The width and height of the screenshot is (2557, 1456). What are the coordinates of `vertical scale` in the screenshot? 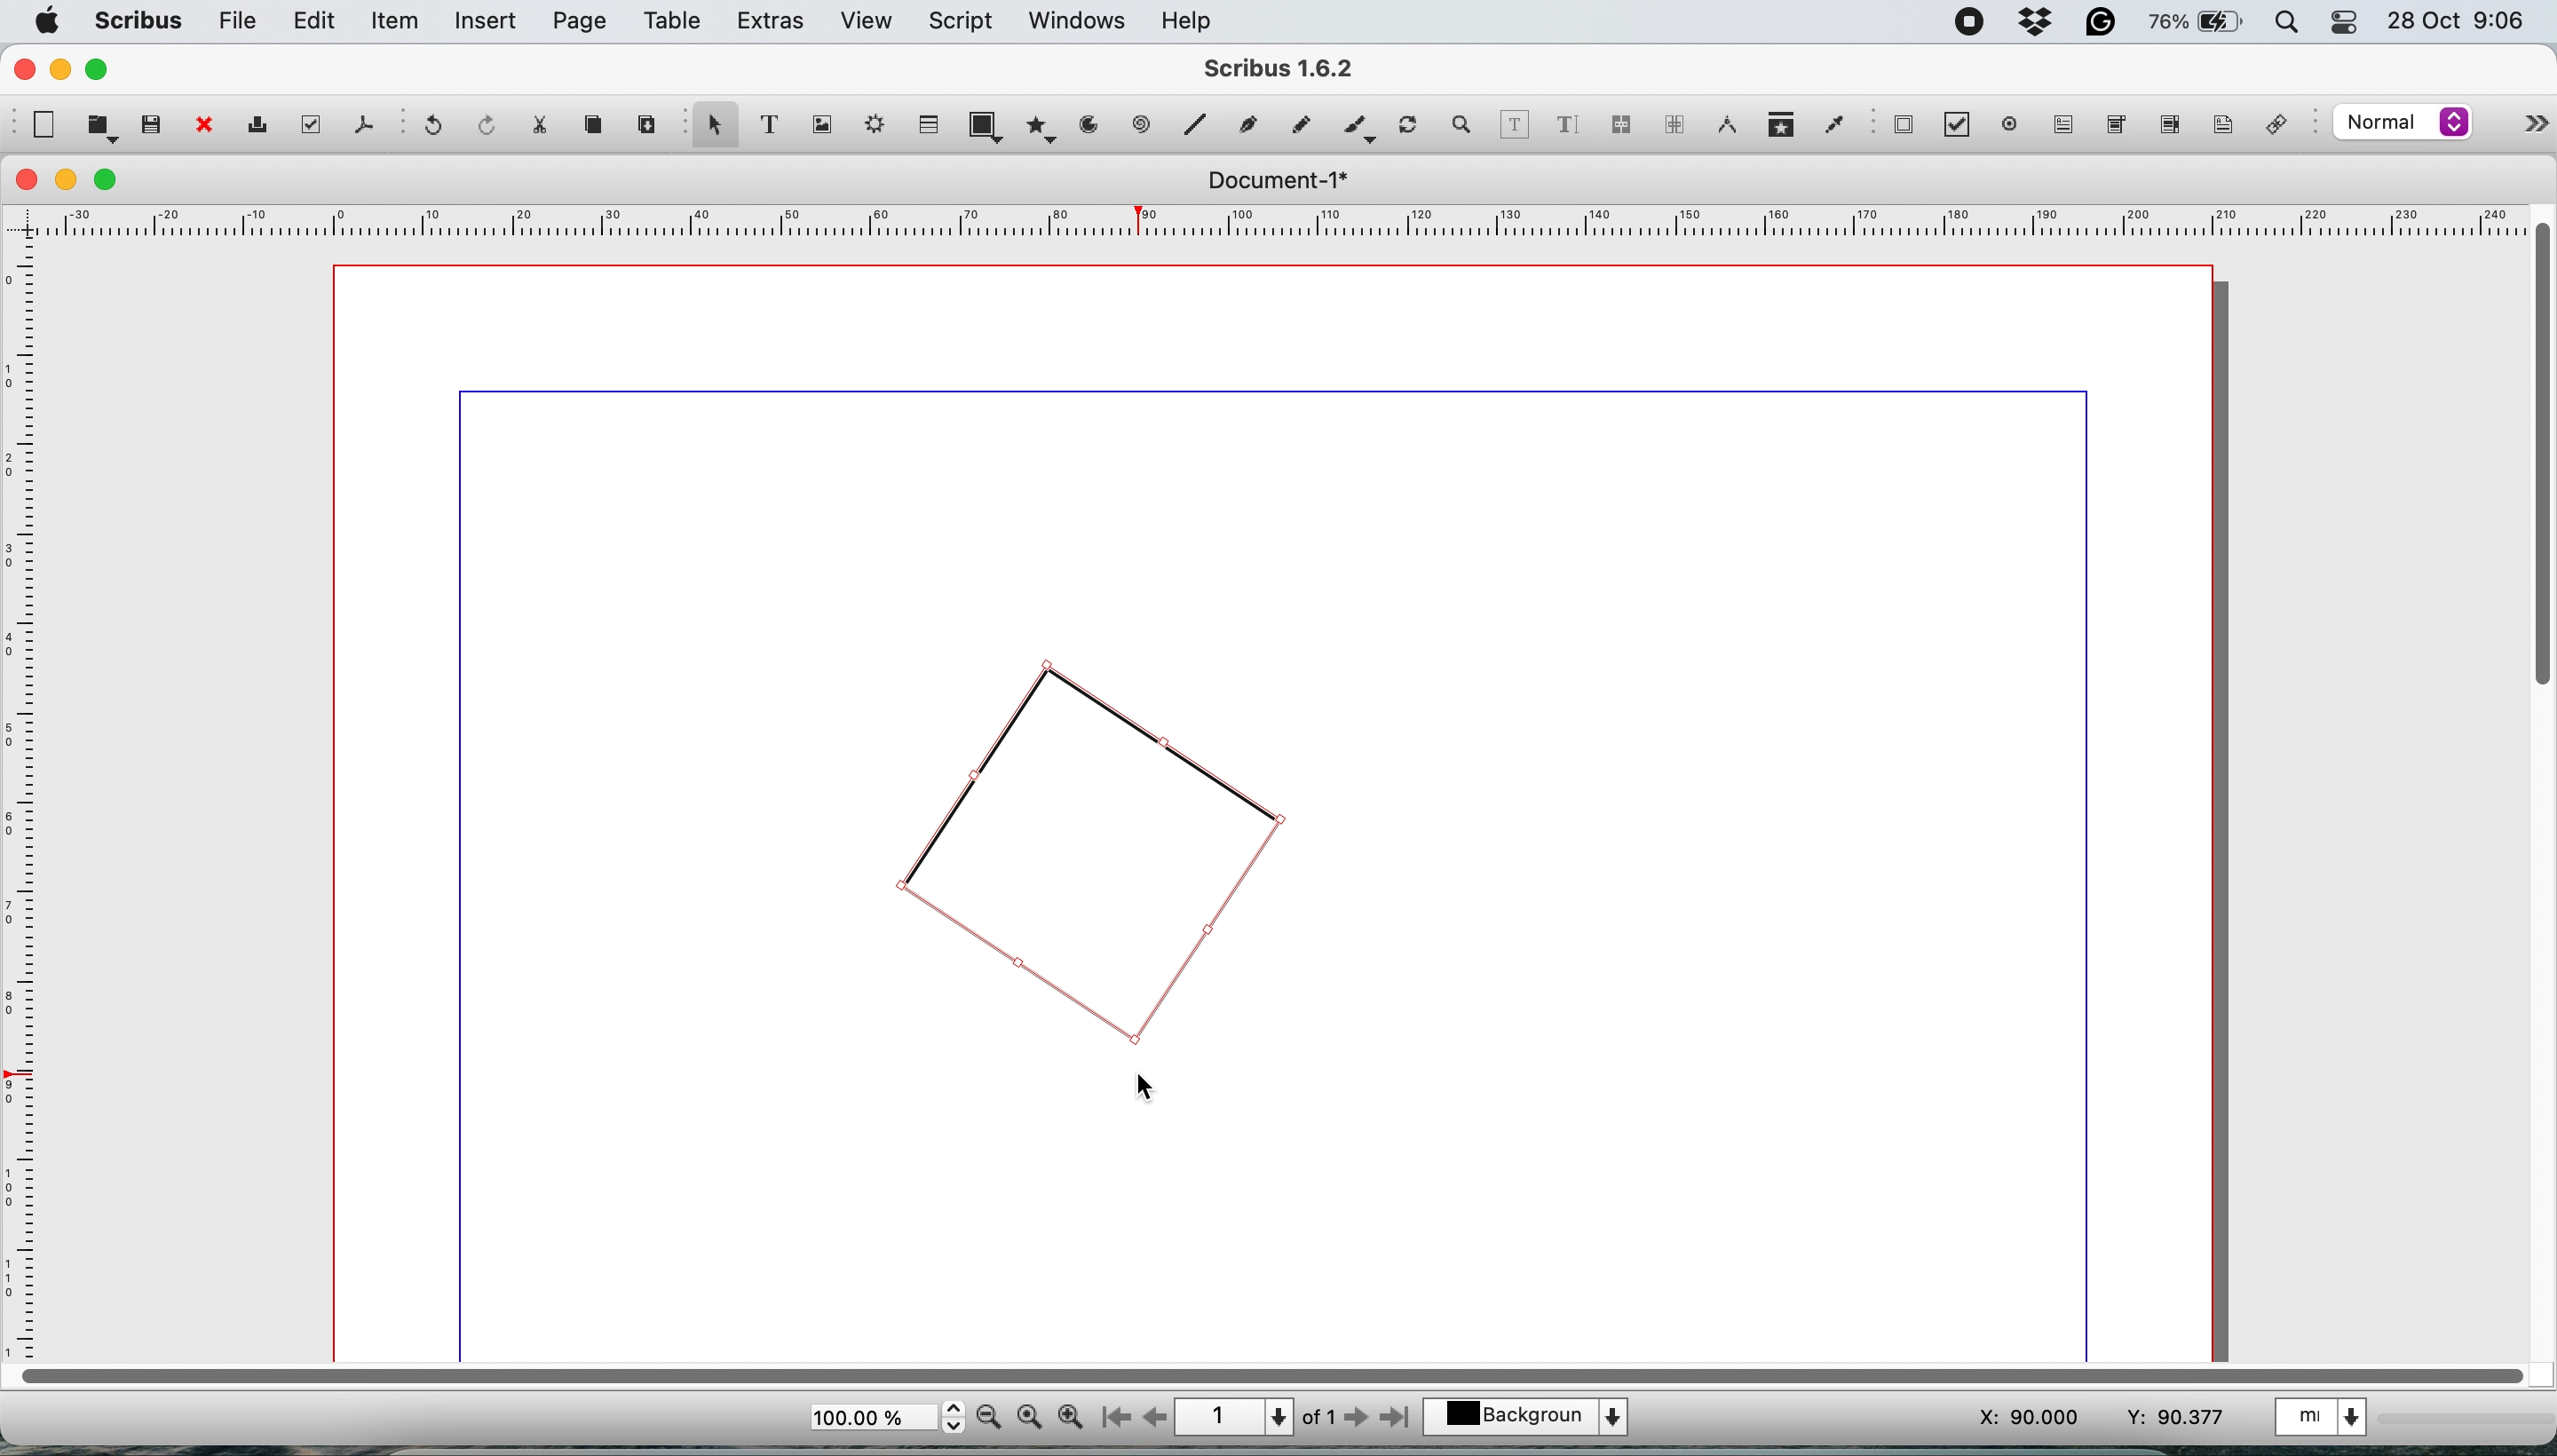 It's located at (27, 796).